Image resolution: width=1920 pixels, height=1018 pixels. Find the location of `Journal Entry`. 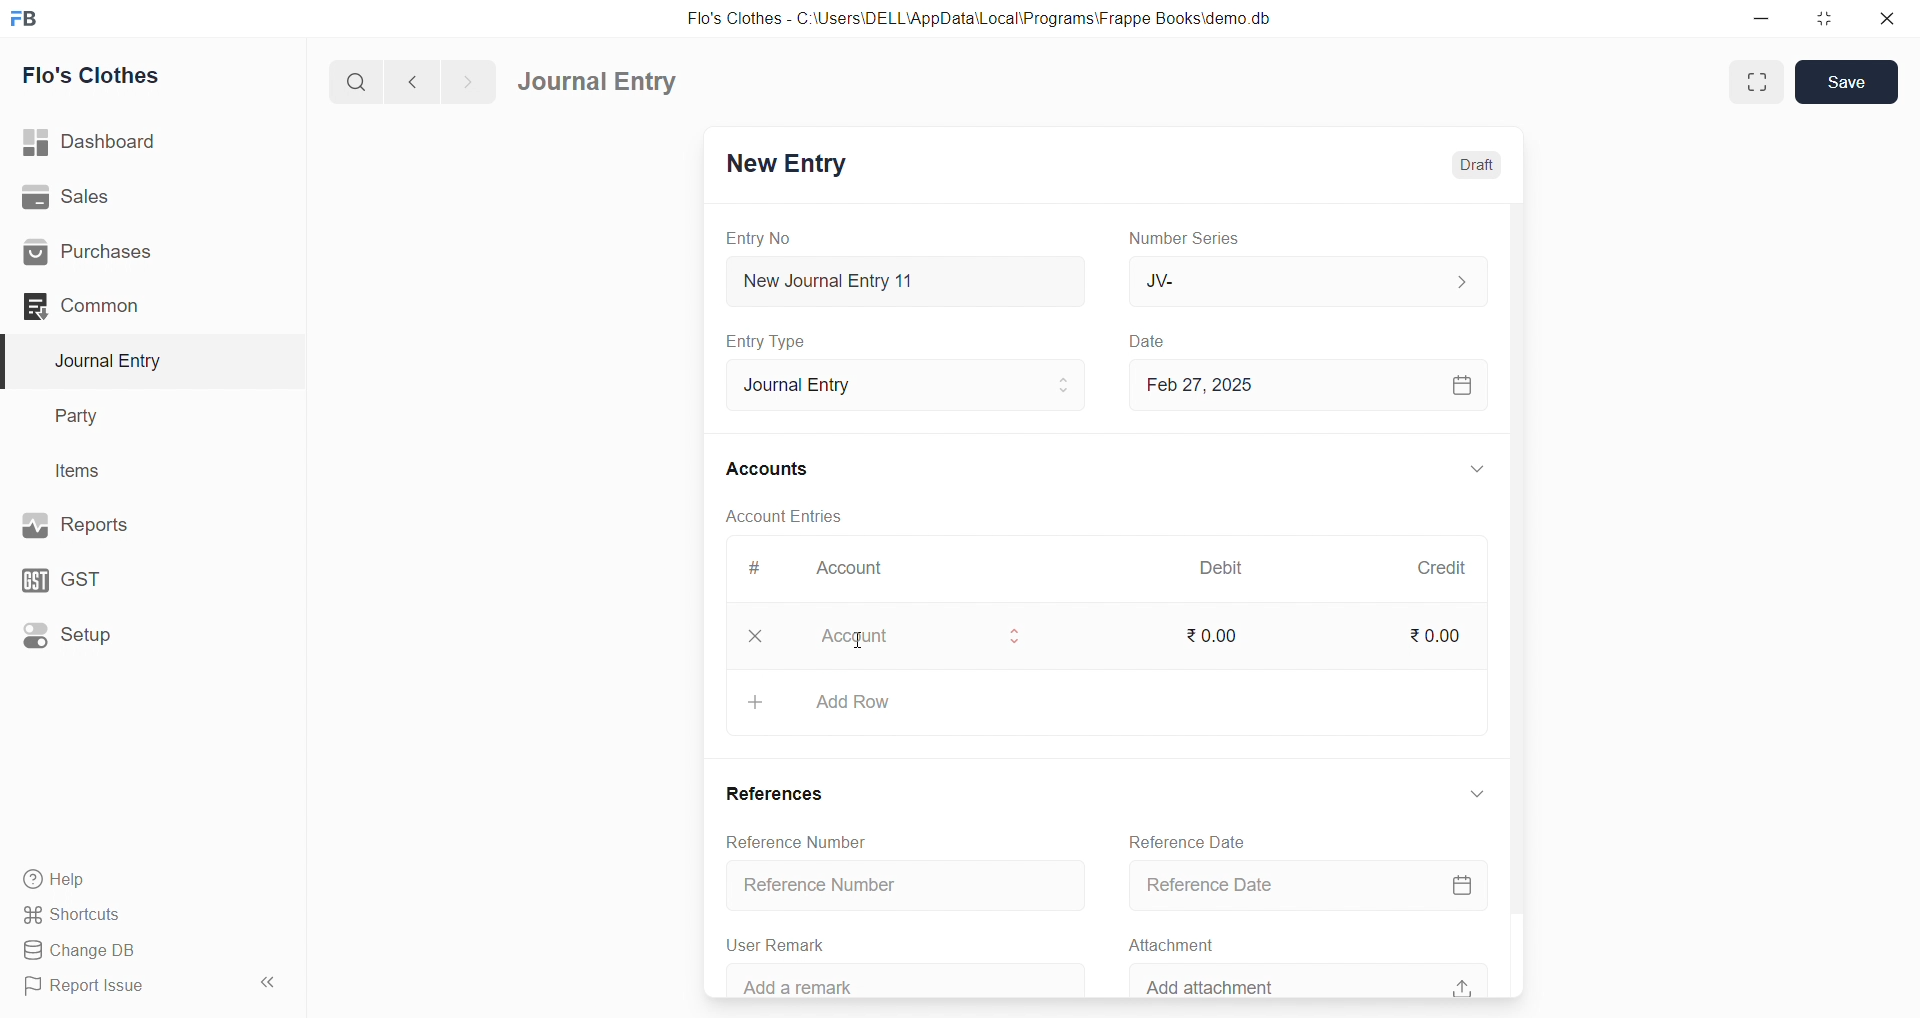

Journal Entry is located at coordinates (598, 81).